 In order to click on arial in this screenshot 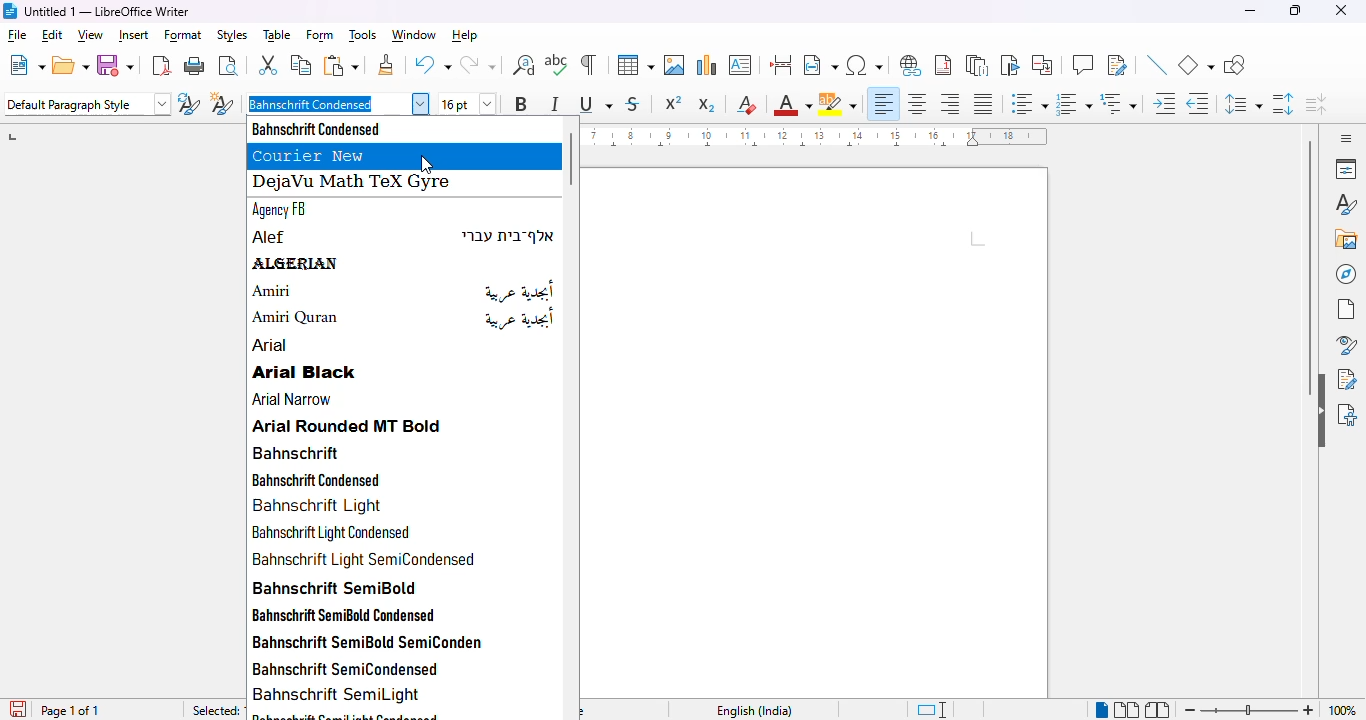, I will do `click(273, 345)`.